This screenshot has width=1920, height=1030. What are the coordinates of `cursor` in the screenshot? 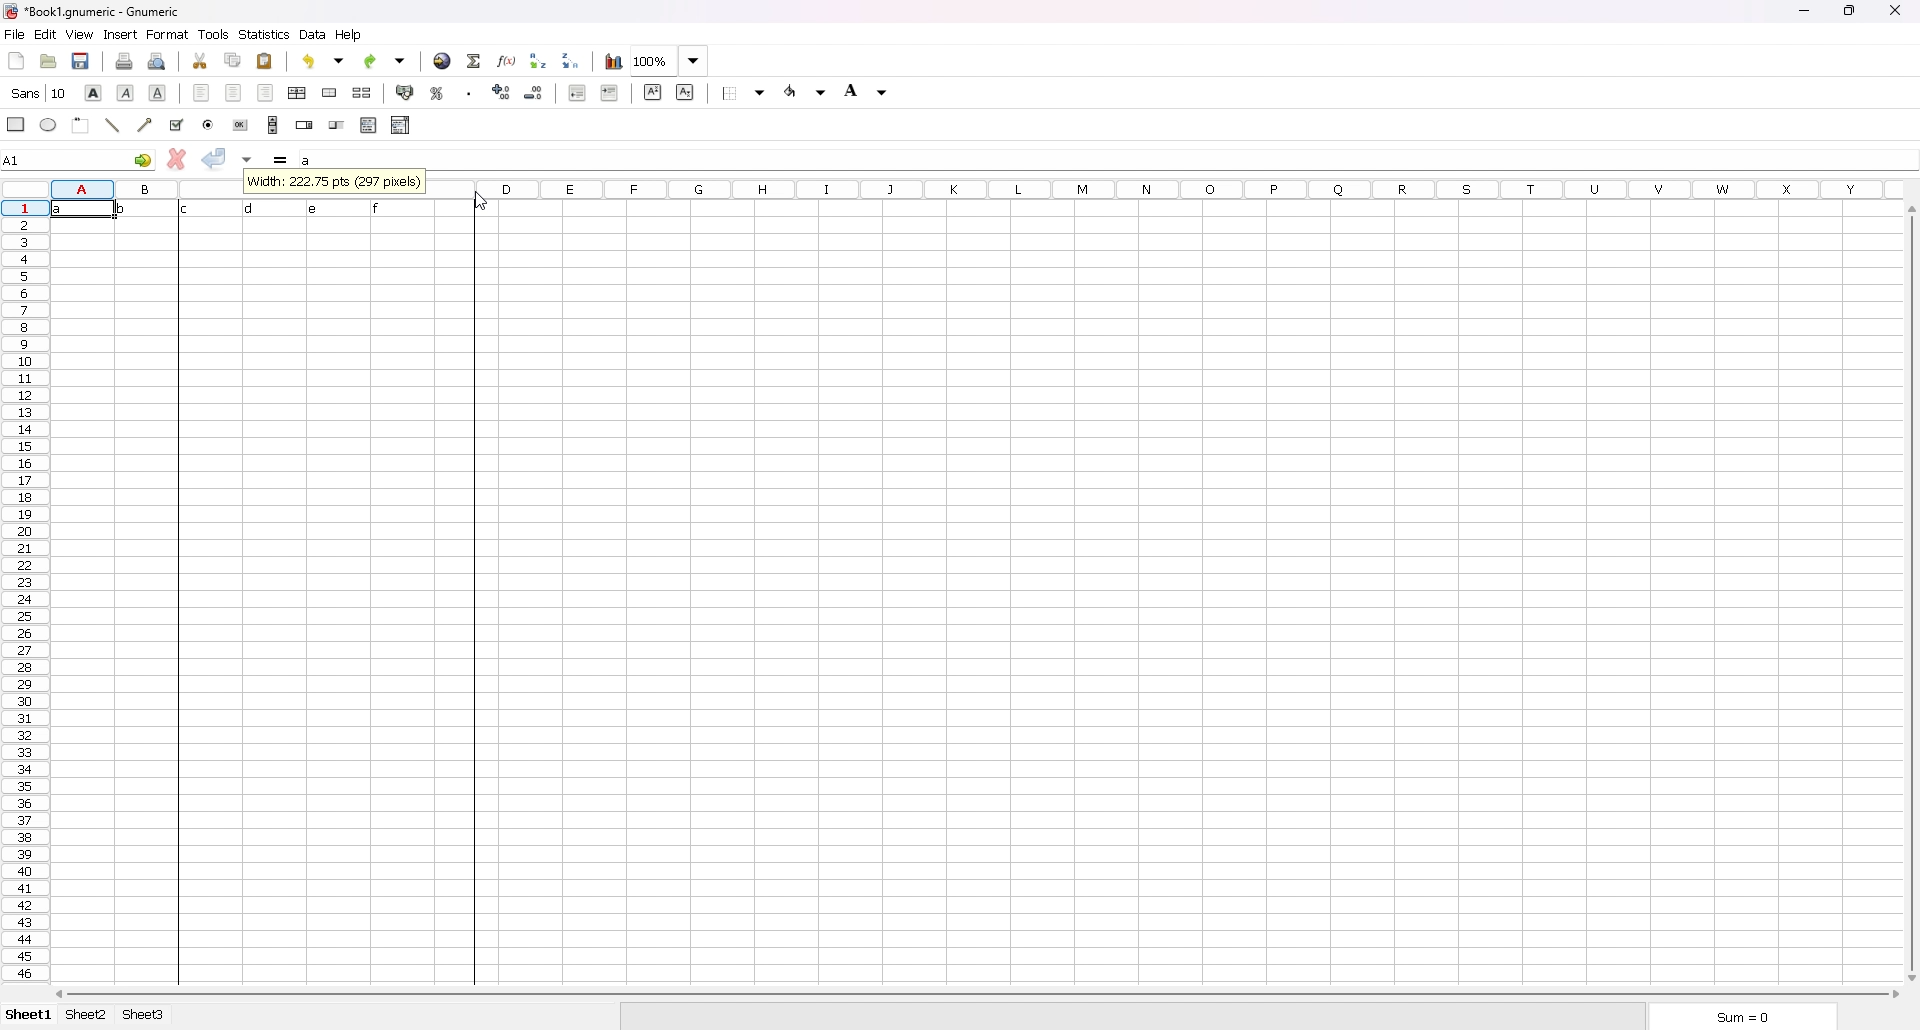 It's located at (479, 201).